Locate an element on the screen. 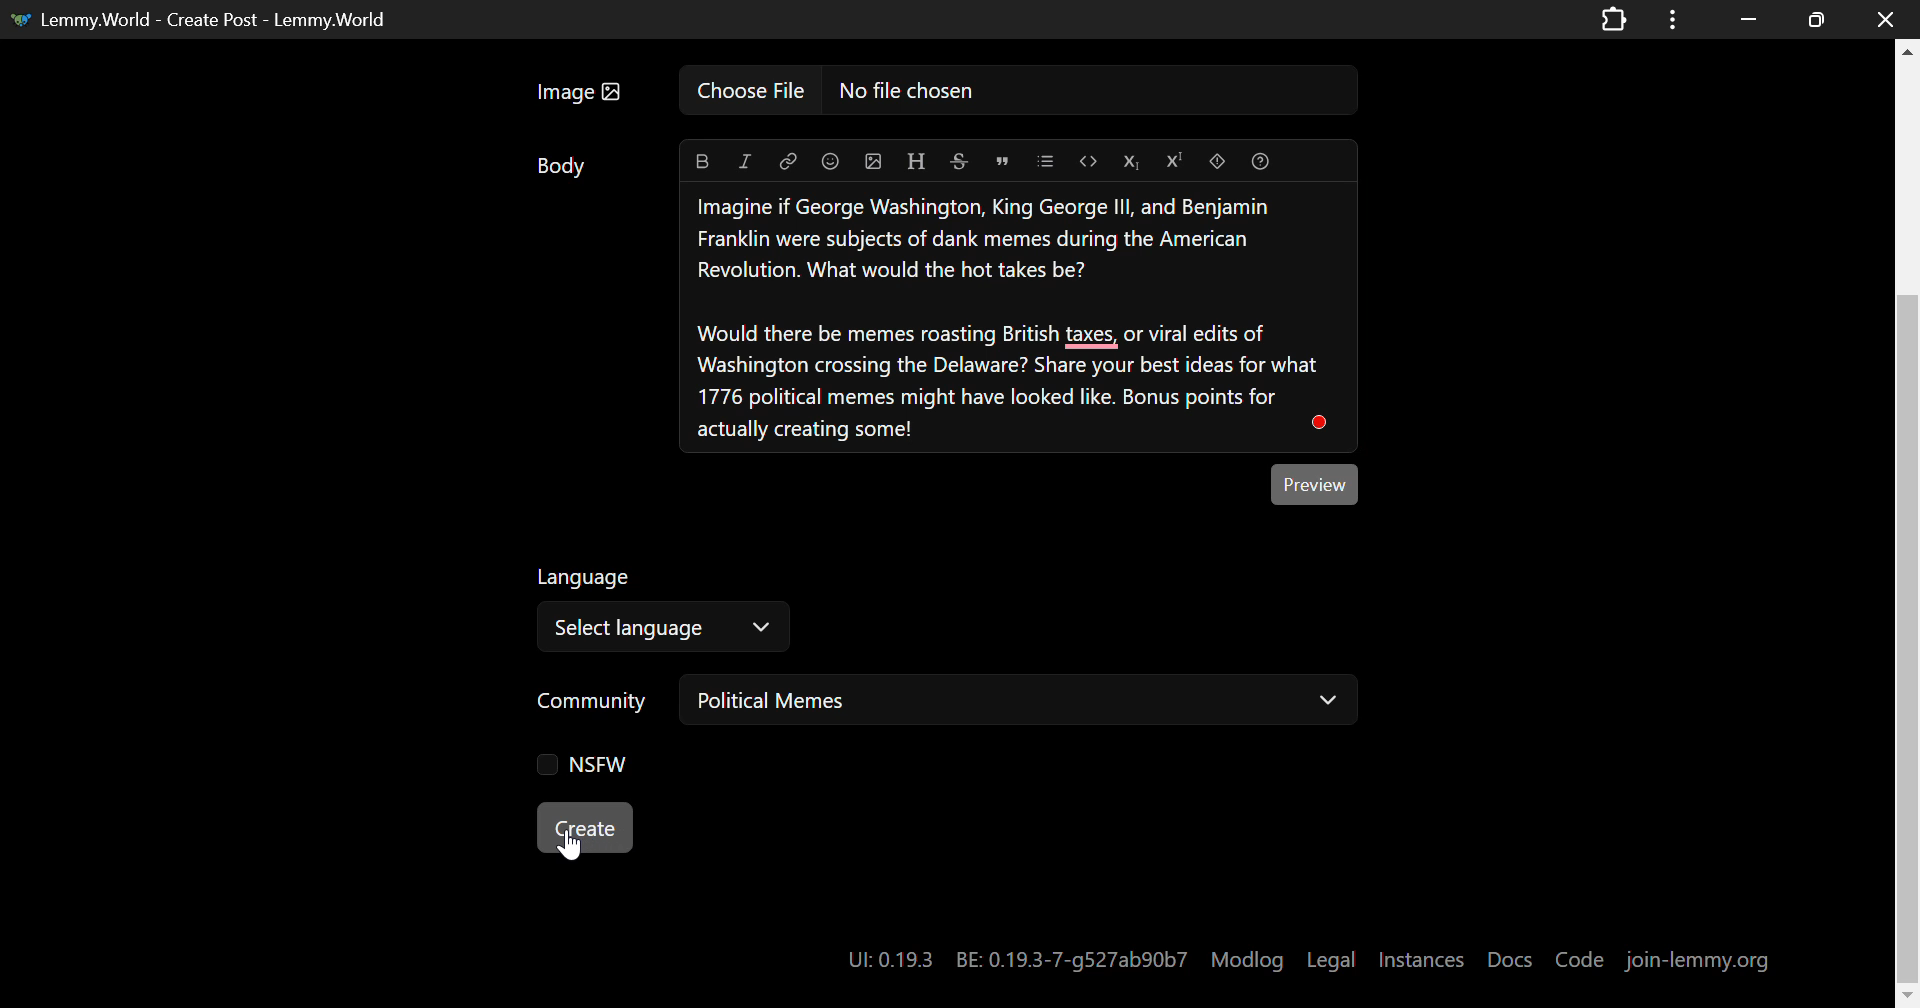 The width and height of the screenshot is (1920, 1008). Minimize Window is located at coordinates (1813, 20).